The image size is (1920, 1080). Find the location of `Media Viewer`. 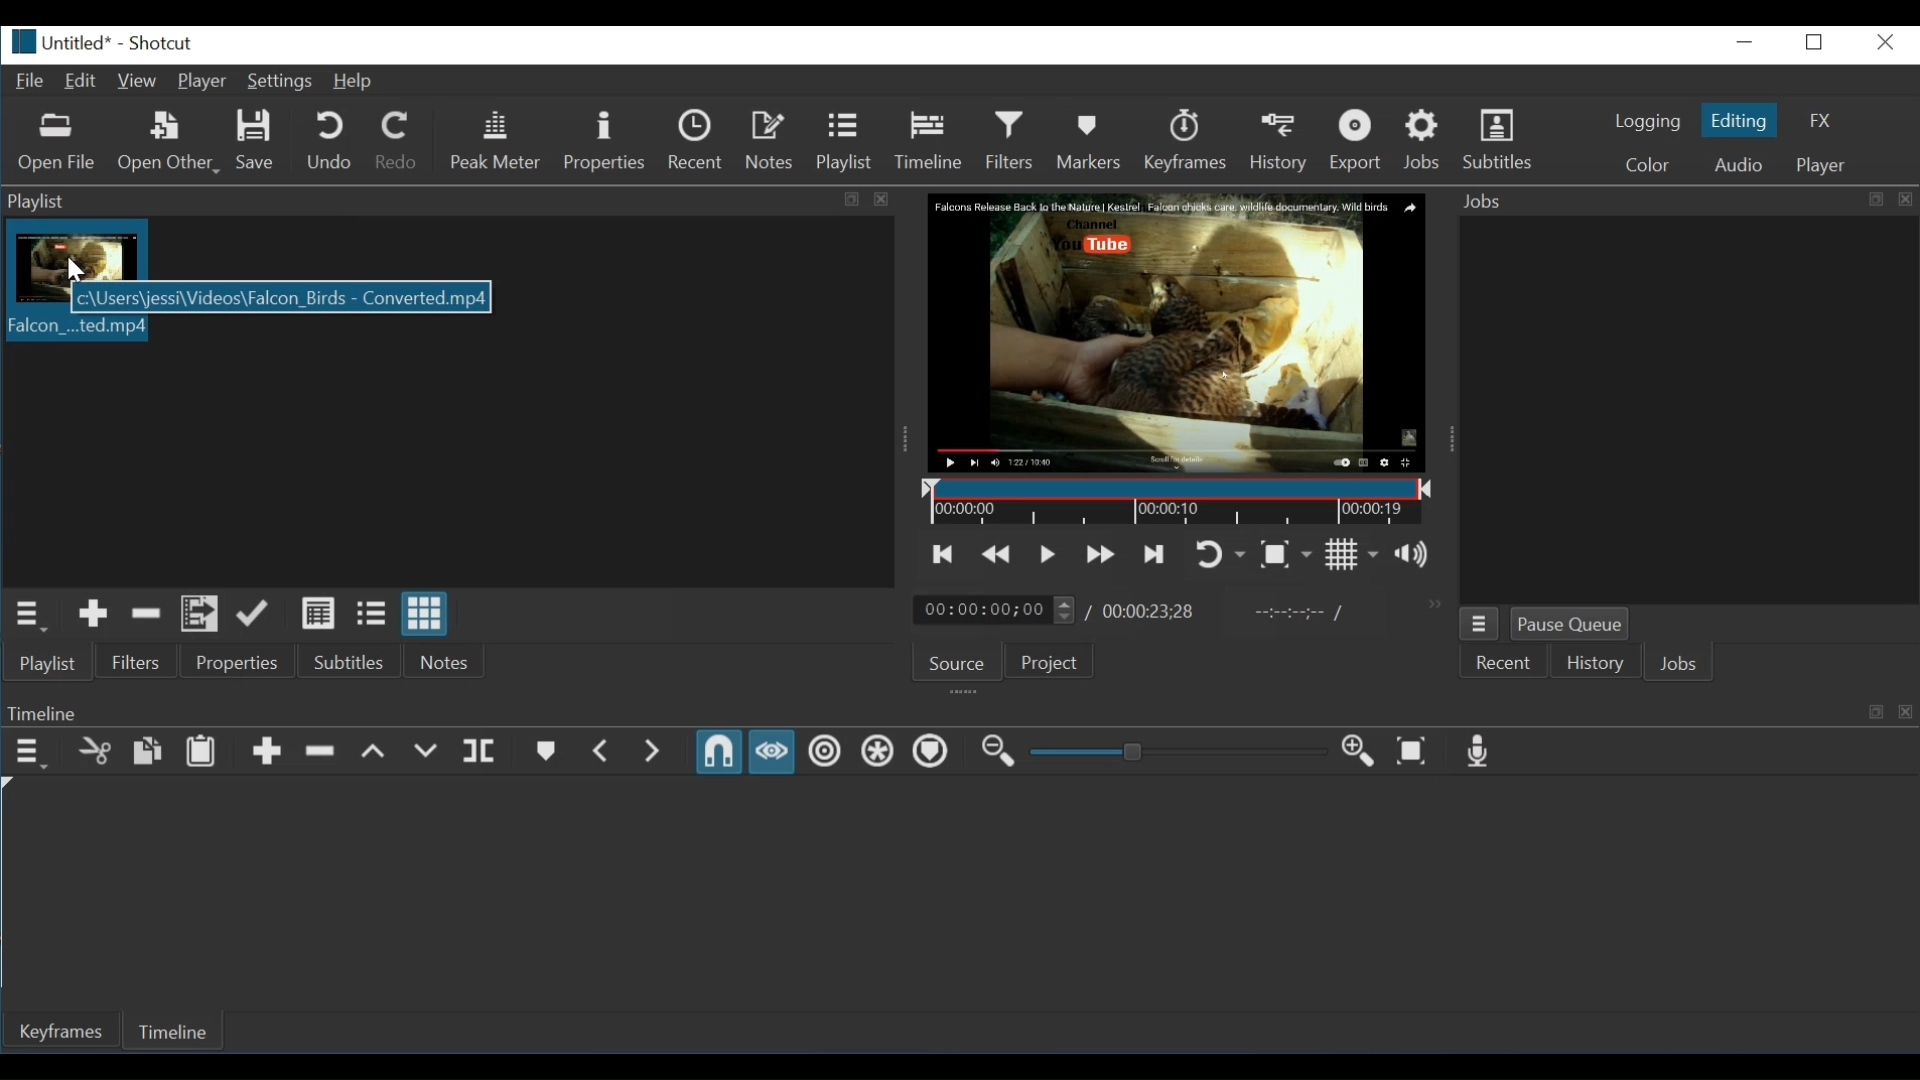

Media Viewer is located at coordinates (1179, 334).